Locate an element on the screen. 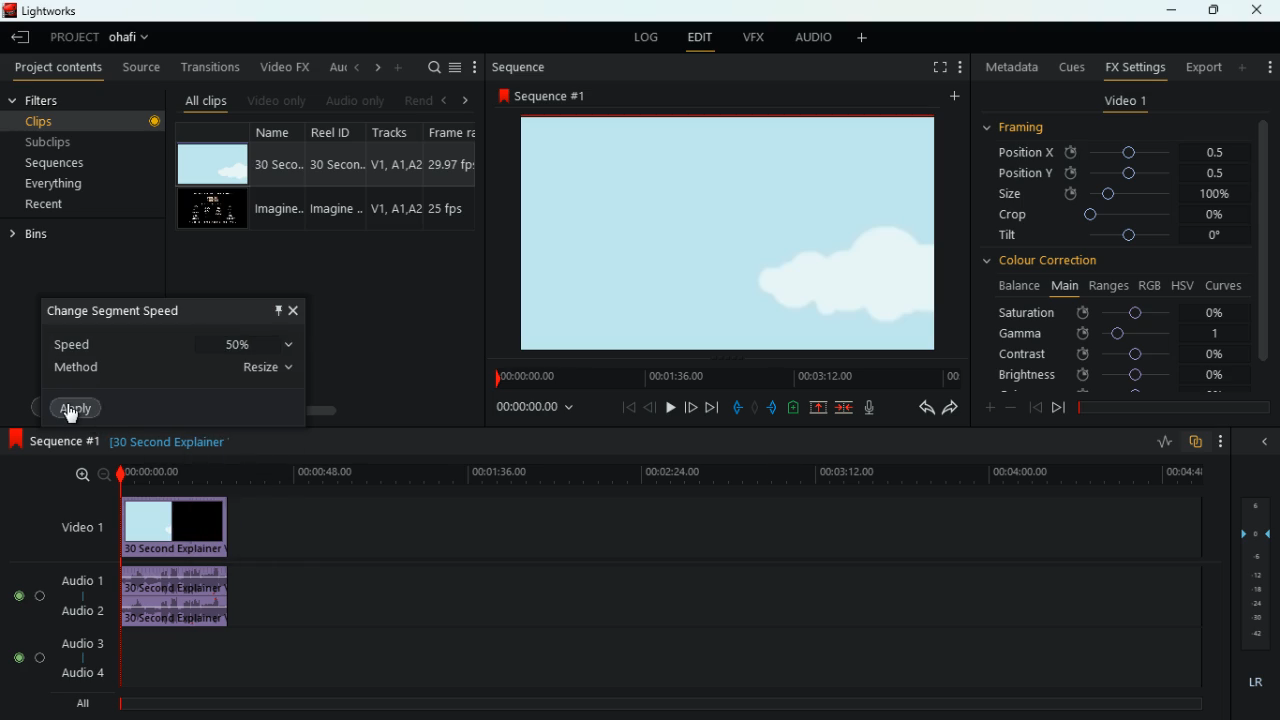 This screenshot has height=720, width=1280. clips is located at coordinates (85, 121).